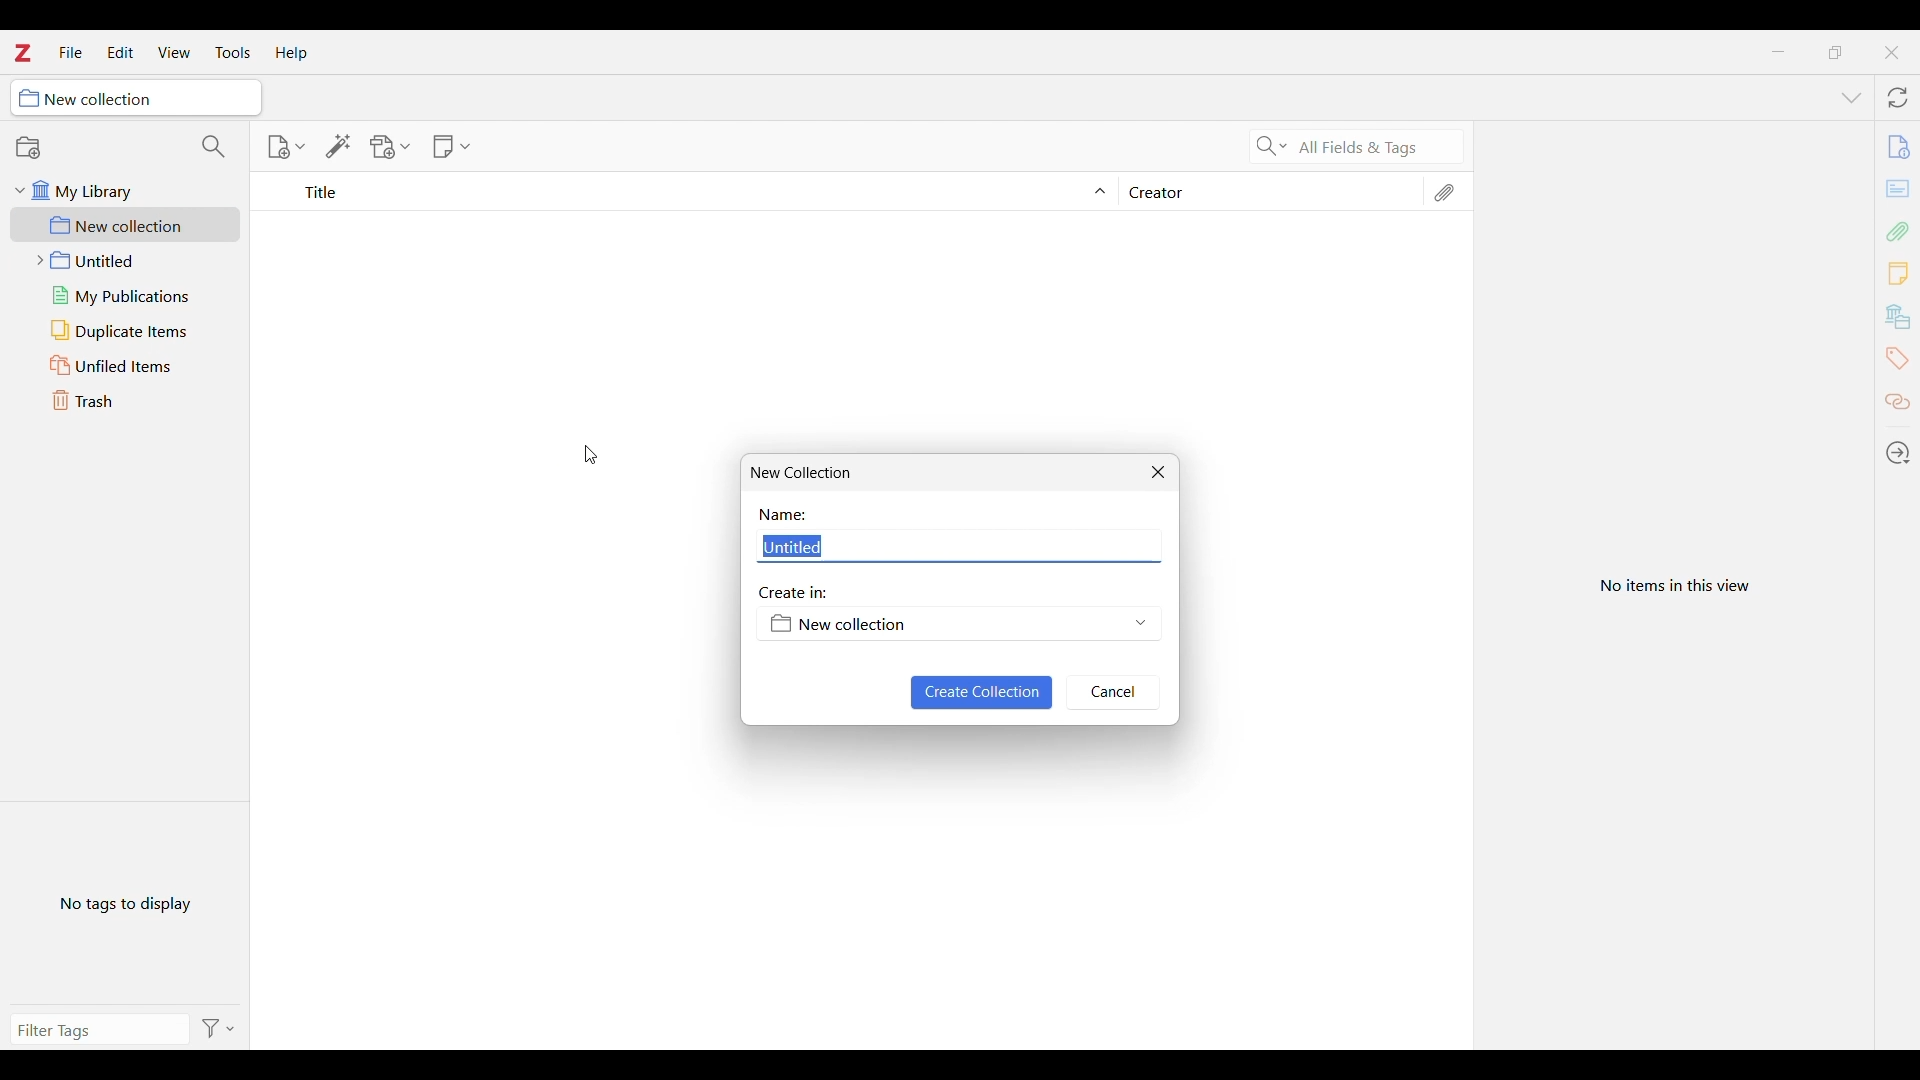 Image resolution: width=1920 pixels, height=1080 pixels. What do you see at coordinates (125, 400) in the screenshot?
I see `Trash folder` at bounding box center [125, 400].